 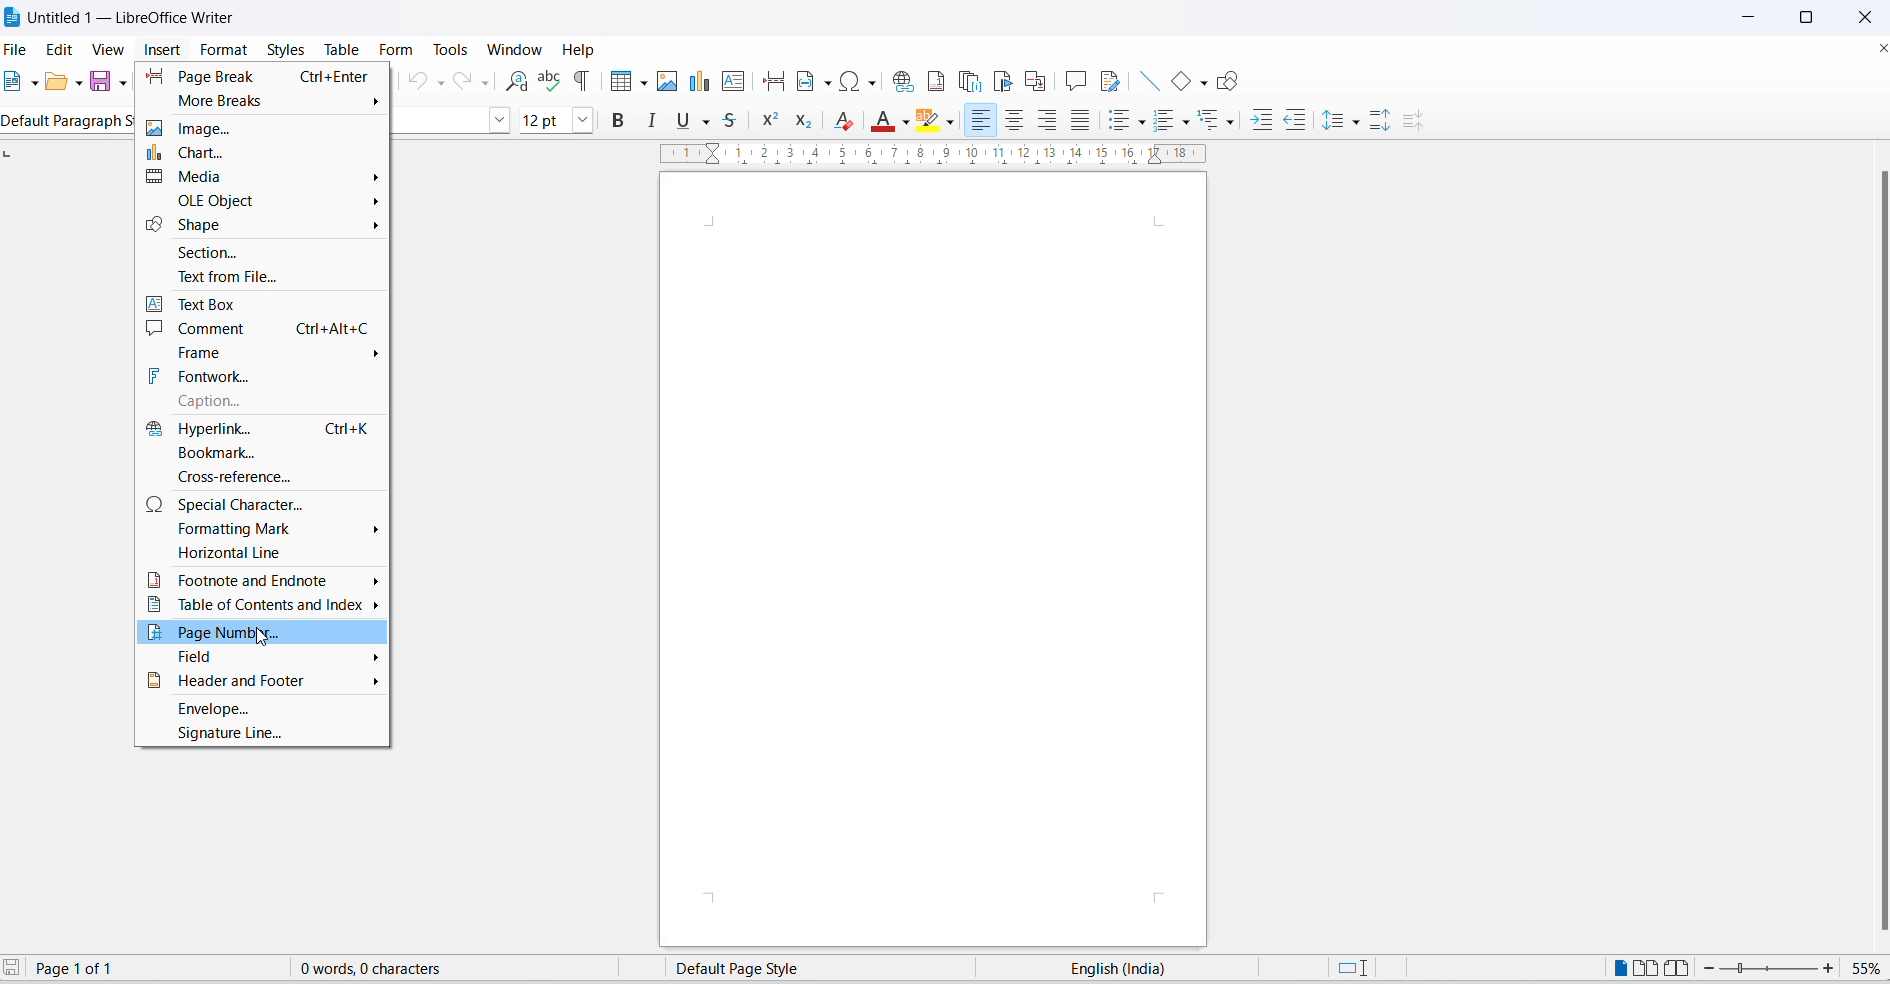 What do you see at coordinates (160, 46) in the screenshot?
I see `insert` at bounding box center [160, 46].